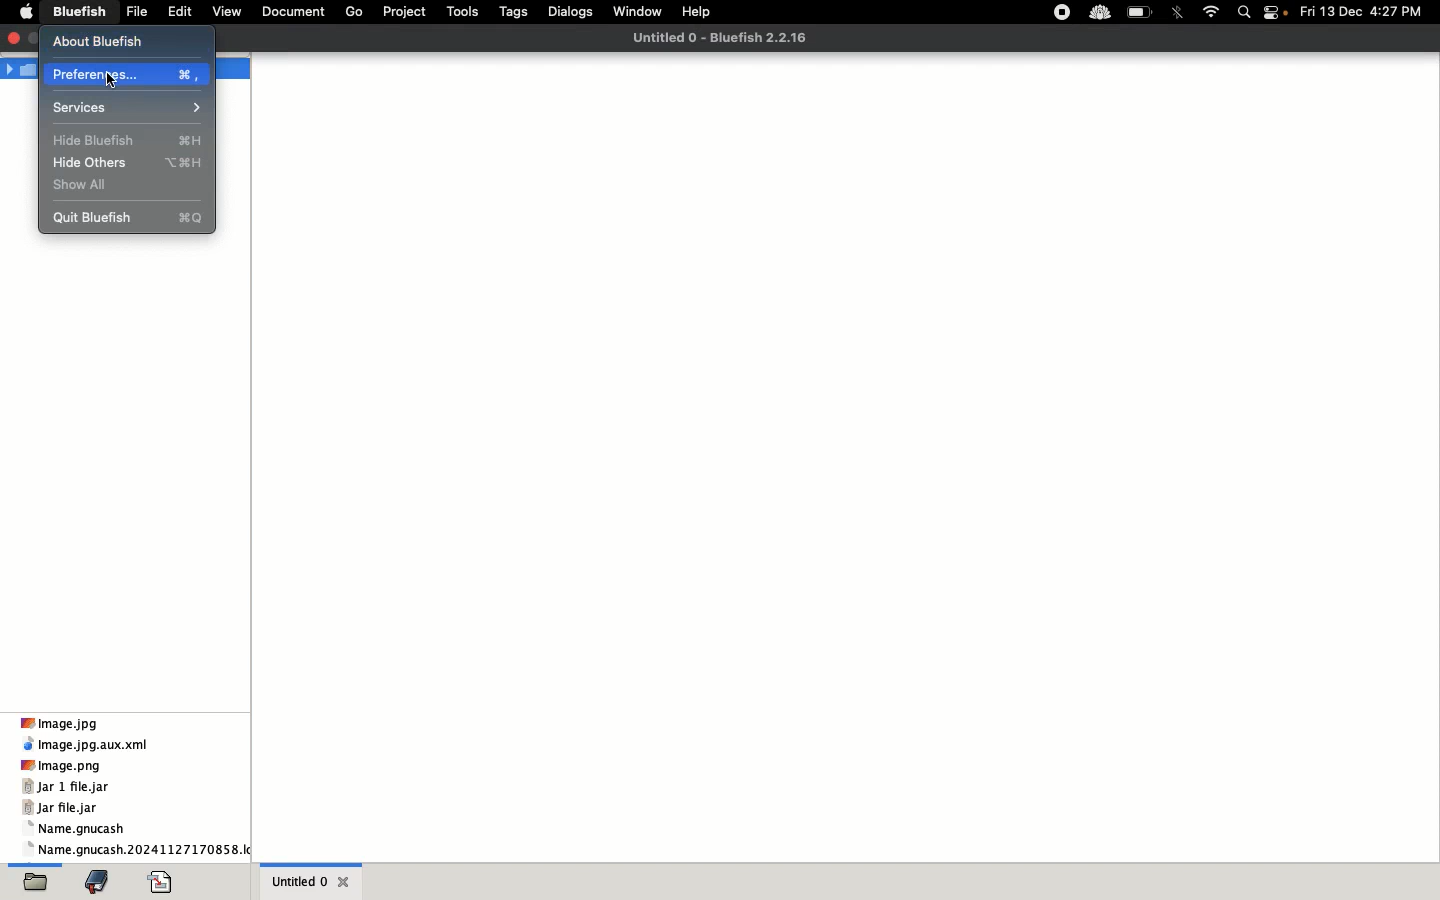 Image resolution: width=1440 pixels, height=900 pixels. What do you see at coordinates (22, 13) in the screenshot?
I see `Apple logo` at bounding box center [22, 13].